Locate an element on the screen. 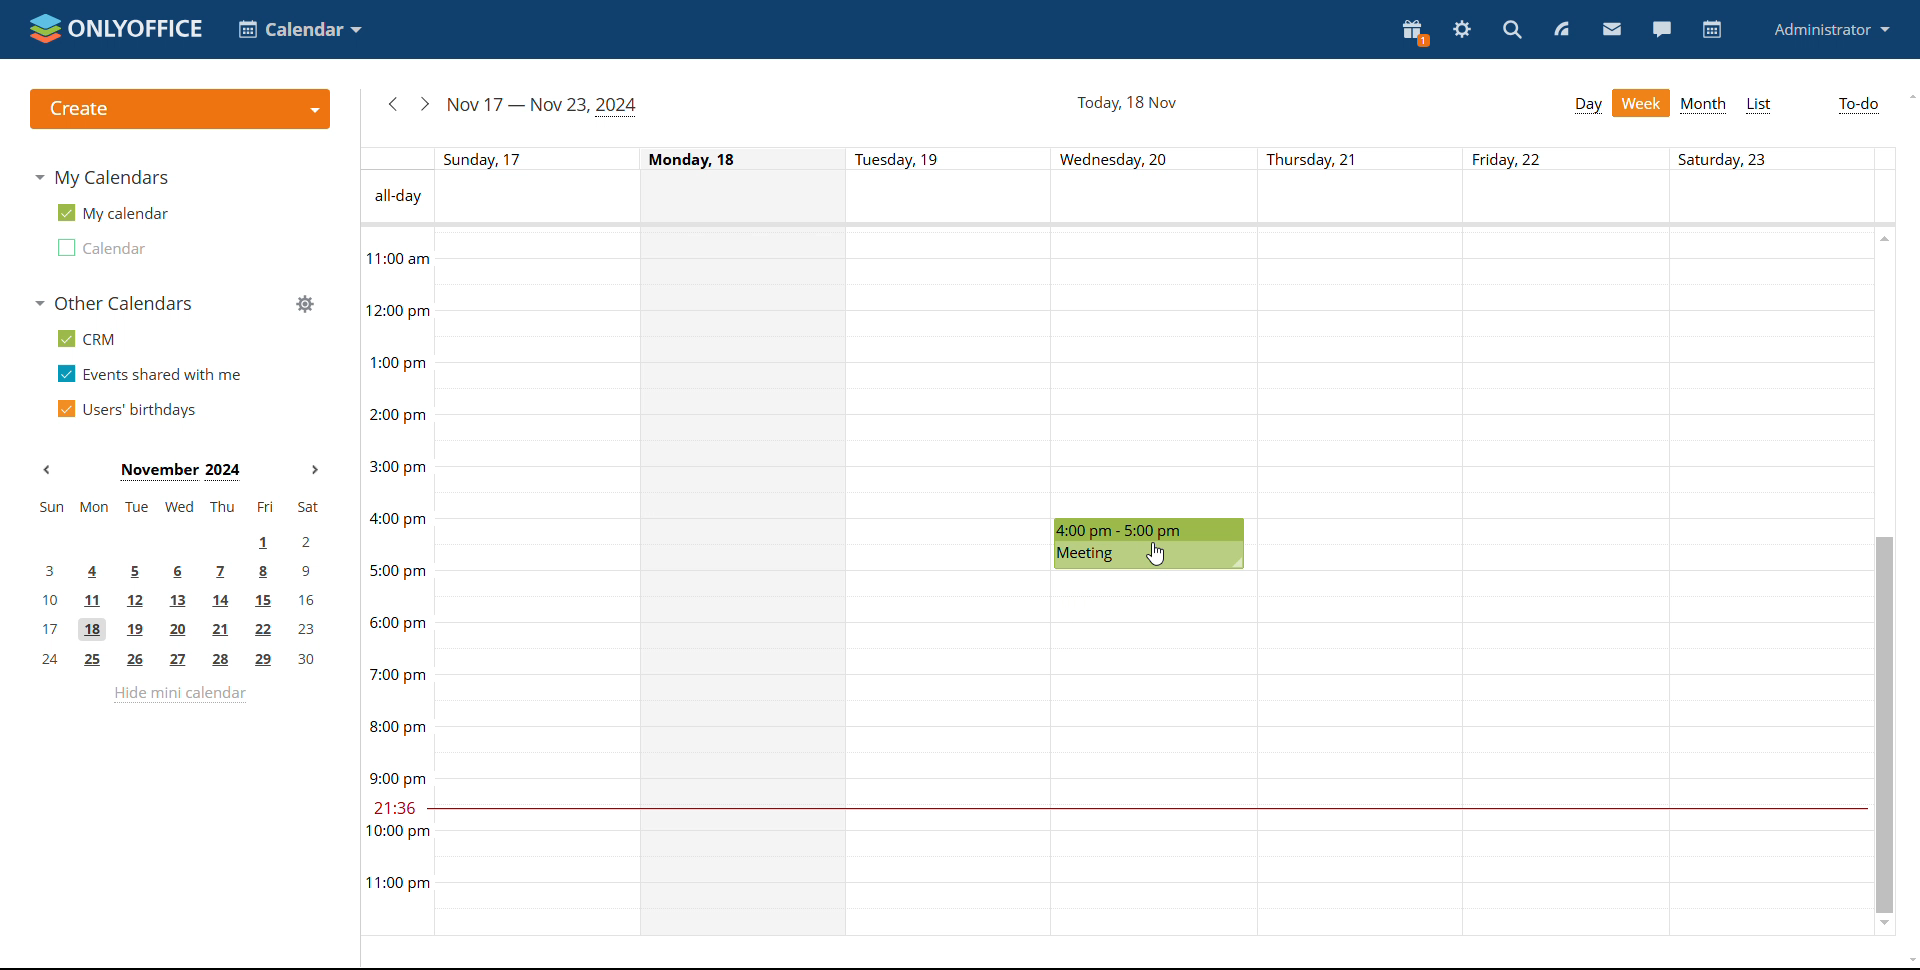 This screenshot has width=1920, height=970. select application is located at coordinates (299, 29).